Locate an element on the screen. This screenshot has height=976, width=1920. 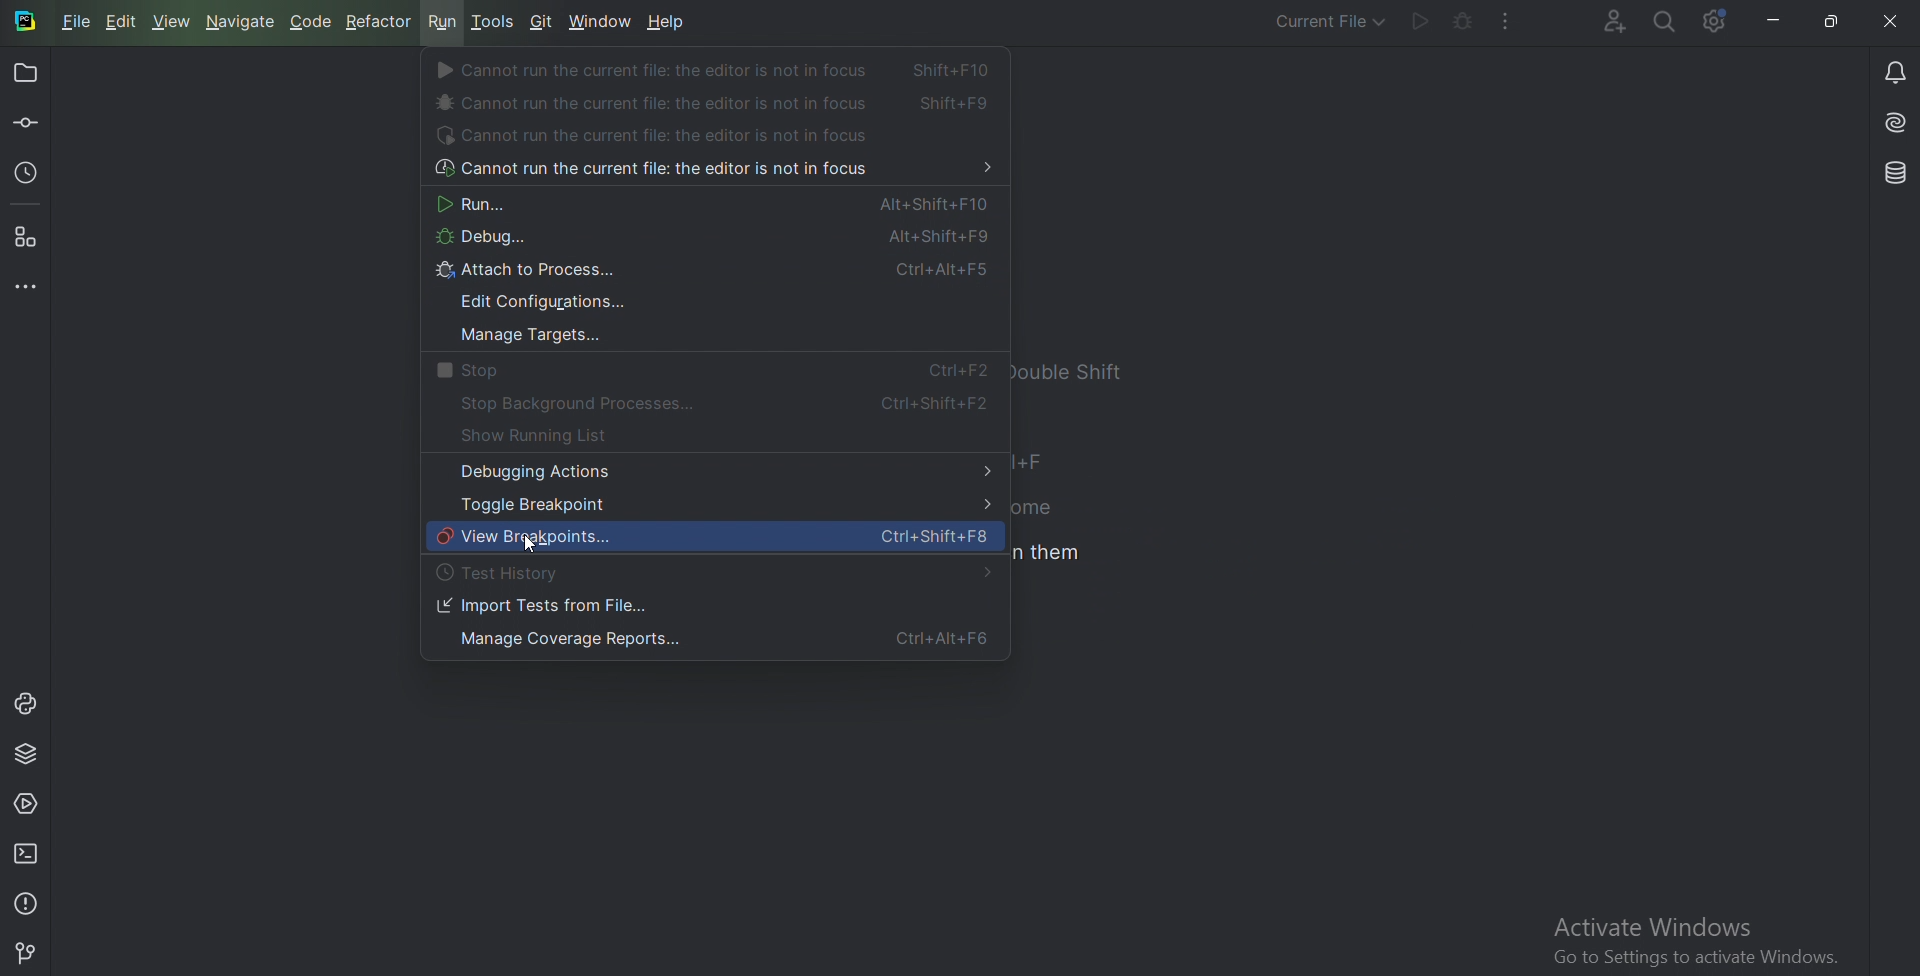
Cross is located at coordinates (1891, 20).